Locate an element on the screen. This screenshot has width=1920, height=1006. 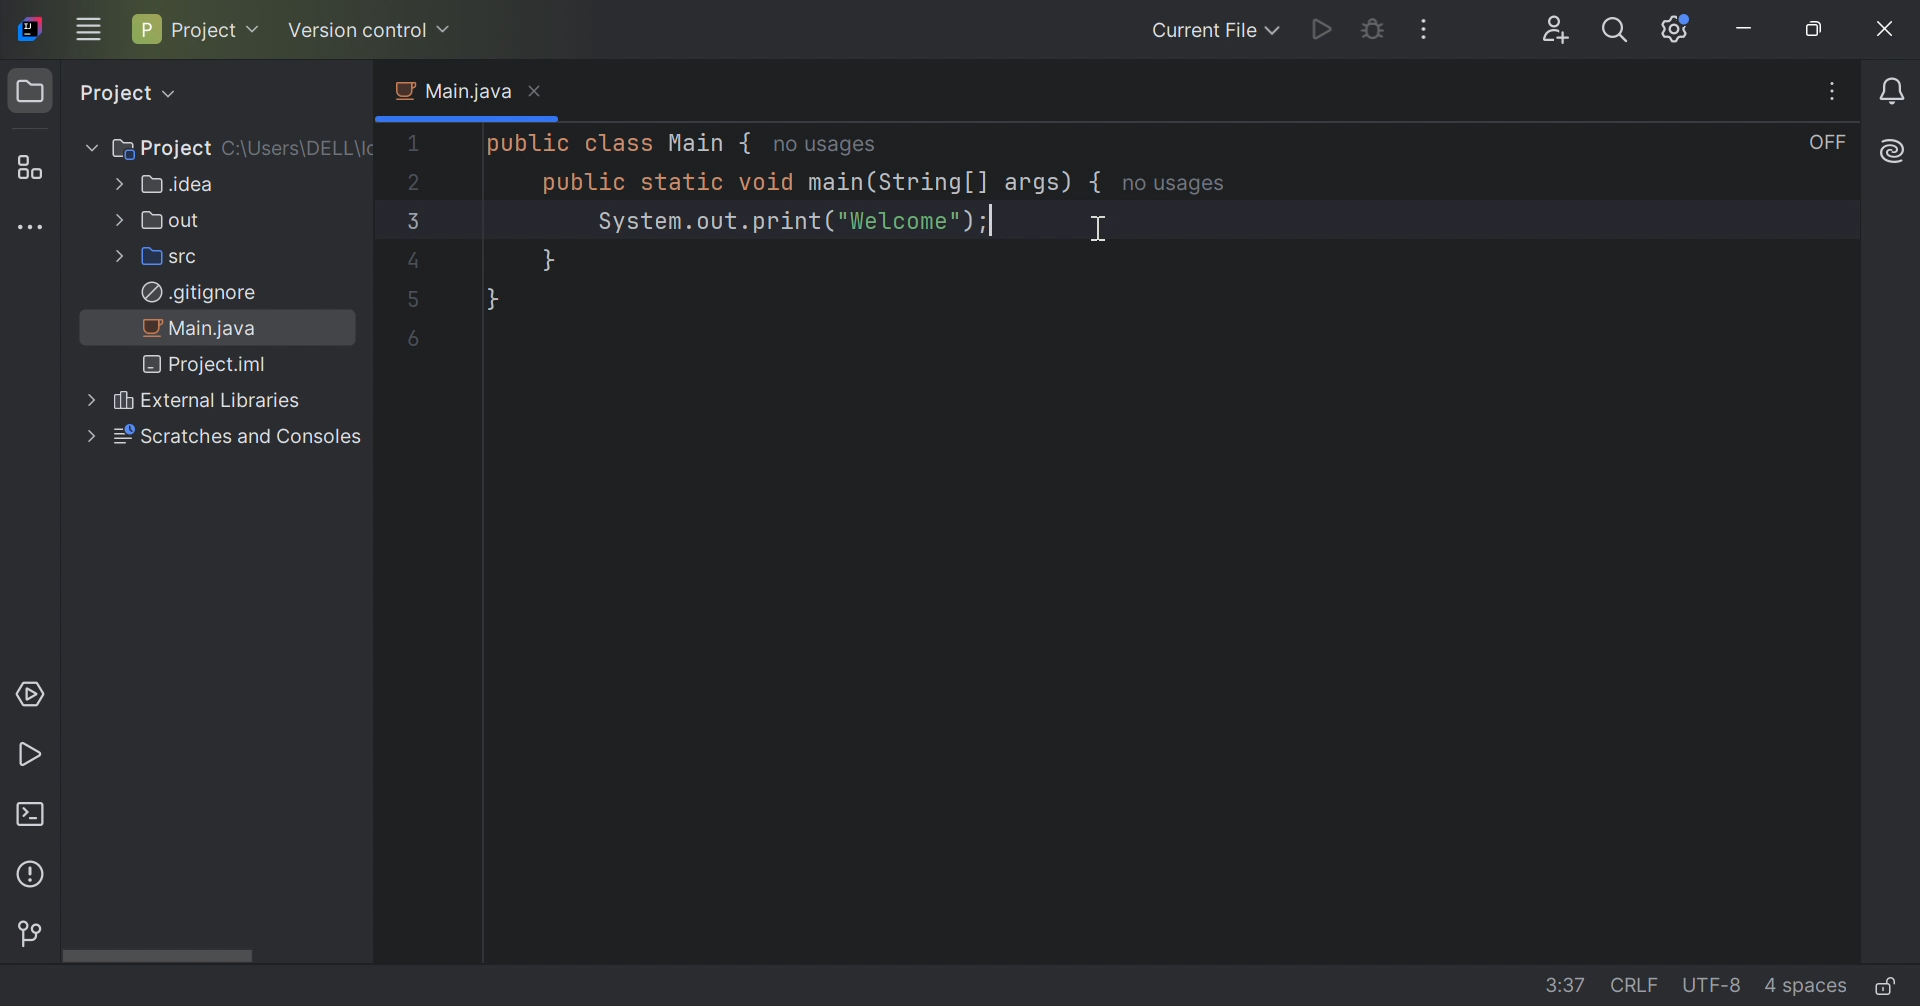
Minimize is located at coordinates (1749, 30).